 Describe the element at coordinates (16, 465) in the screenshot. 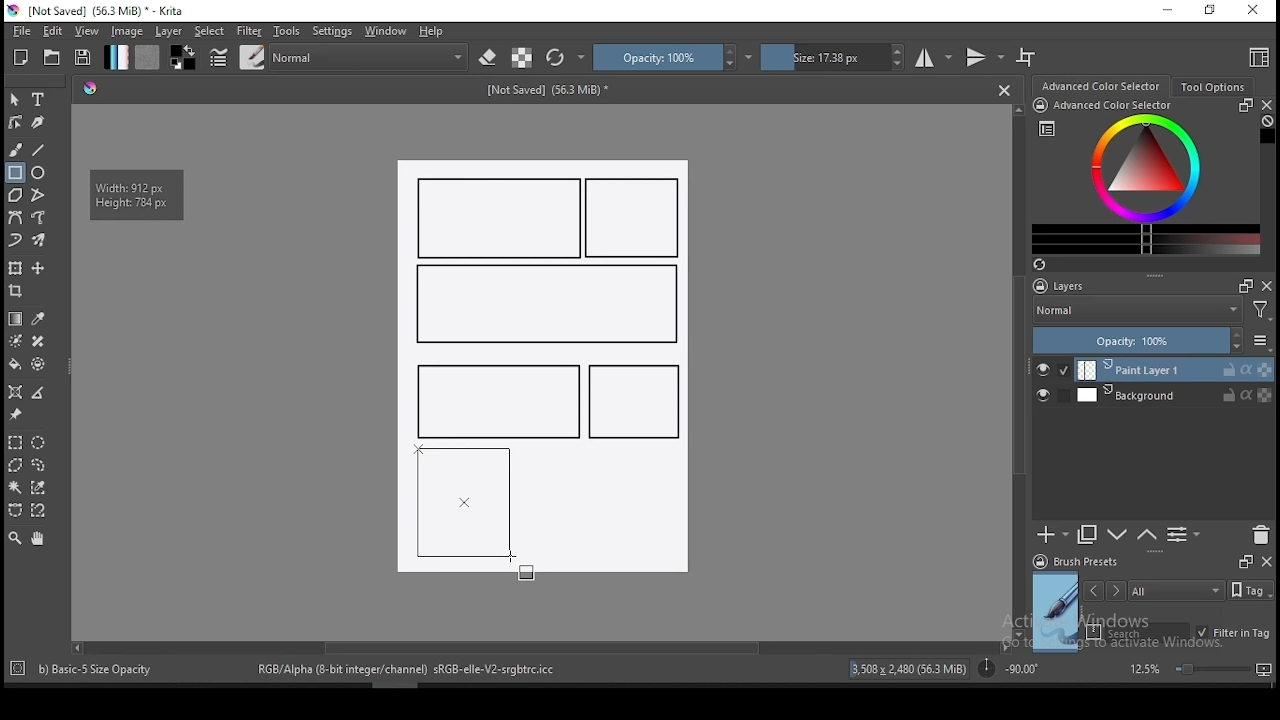

I see `polygon selection tool` at that location.